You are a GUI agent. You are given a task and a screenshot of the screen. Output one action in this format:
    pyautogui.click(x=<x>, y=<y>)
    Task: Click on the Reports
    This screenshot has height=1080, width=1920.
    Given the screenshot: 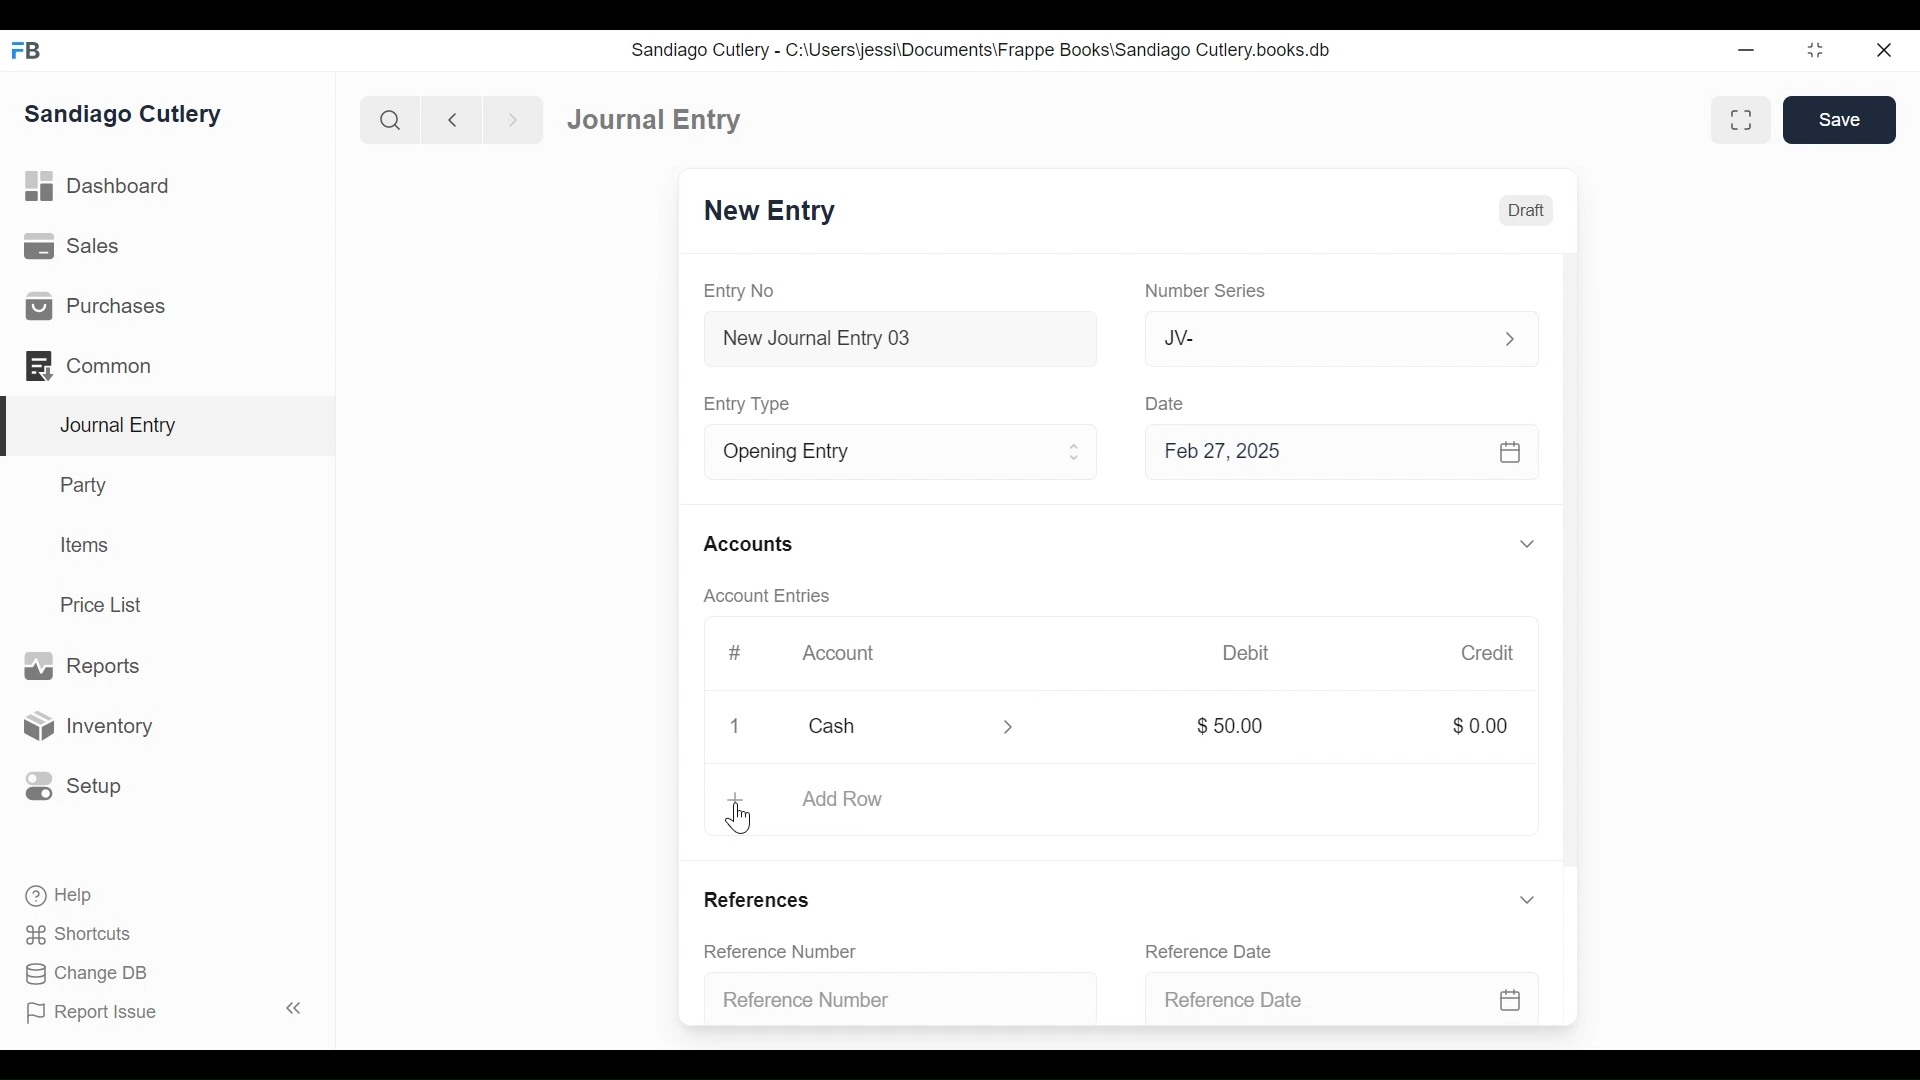 What is the action you would take?
    pyautogui.click(x=88, y=666)
    